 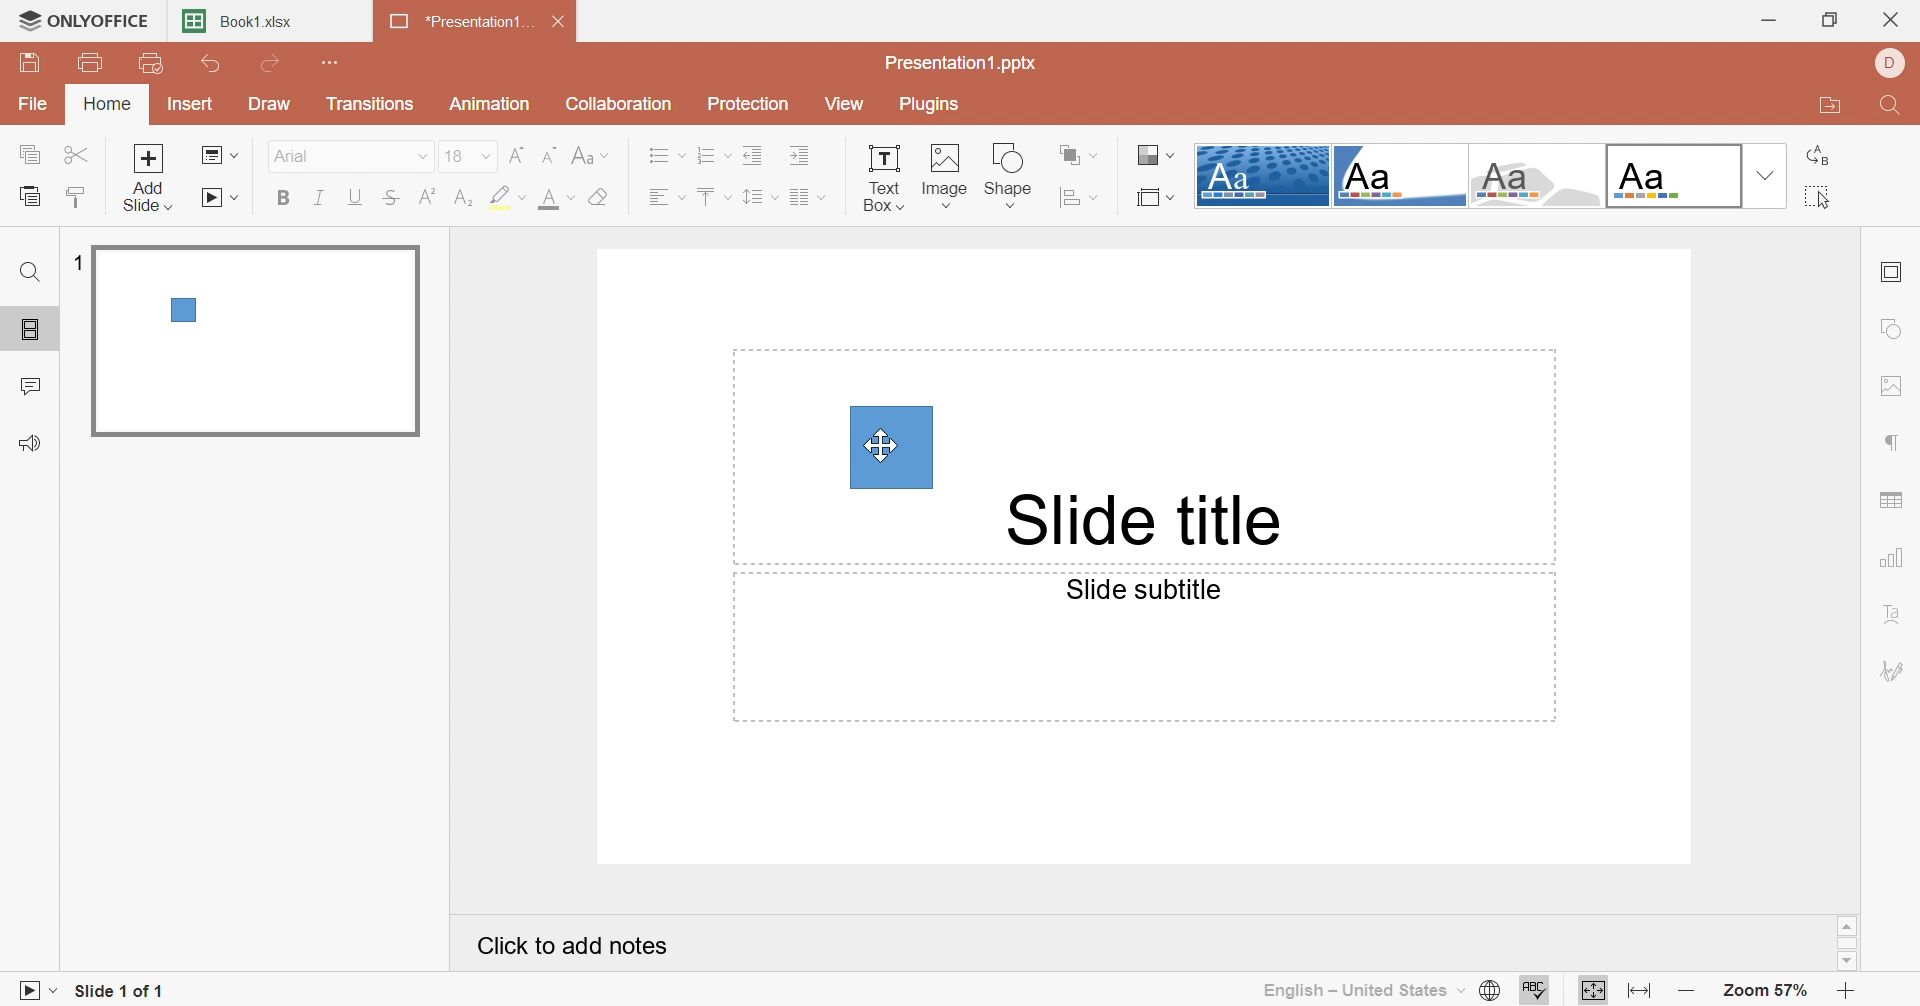 What do you see at coordinates (1537, 176) in the screenshot?
I see `Turtle` at bounding box center [1537, 176].